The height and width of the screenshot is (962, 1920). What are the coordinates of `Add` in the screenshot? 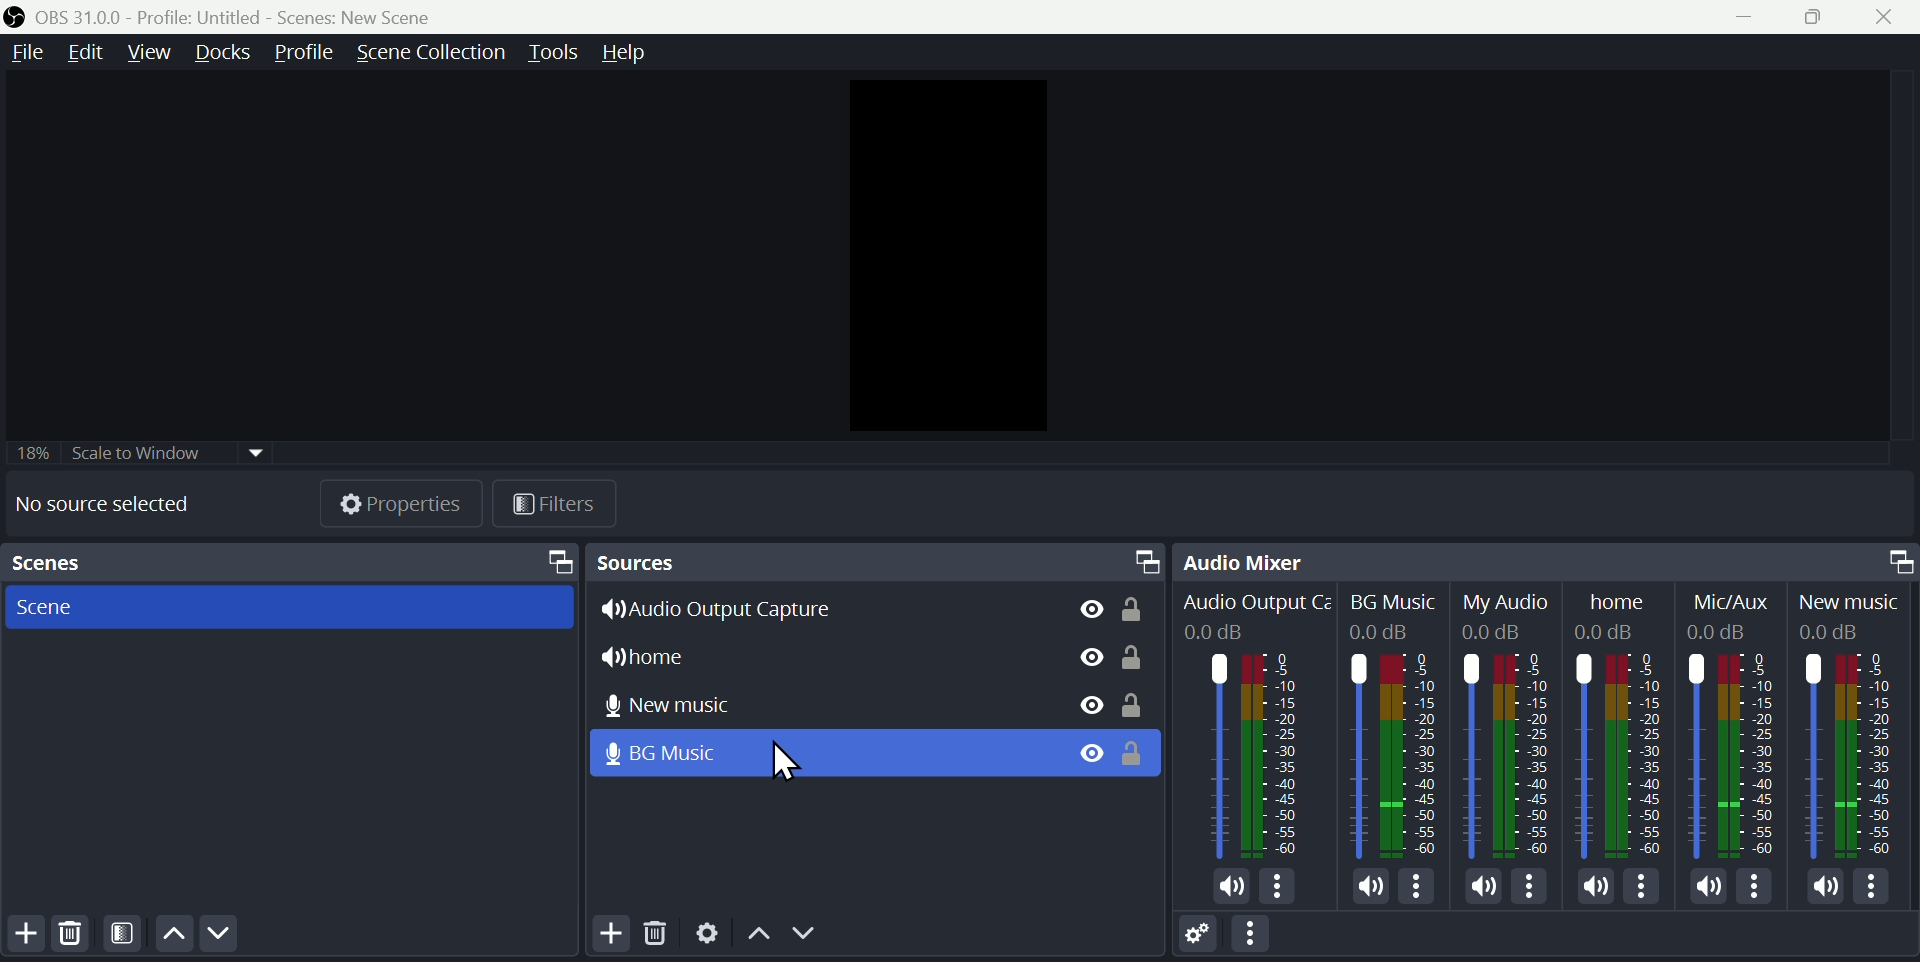 It's located at (23, 935).